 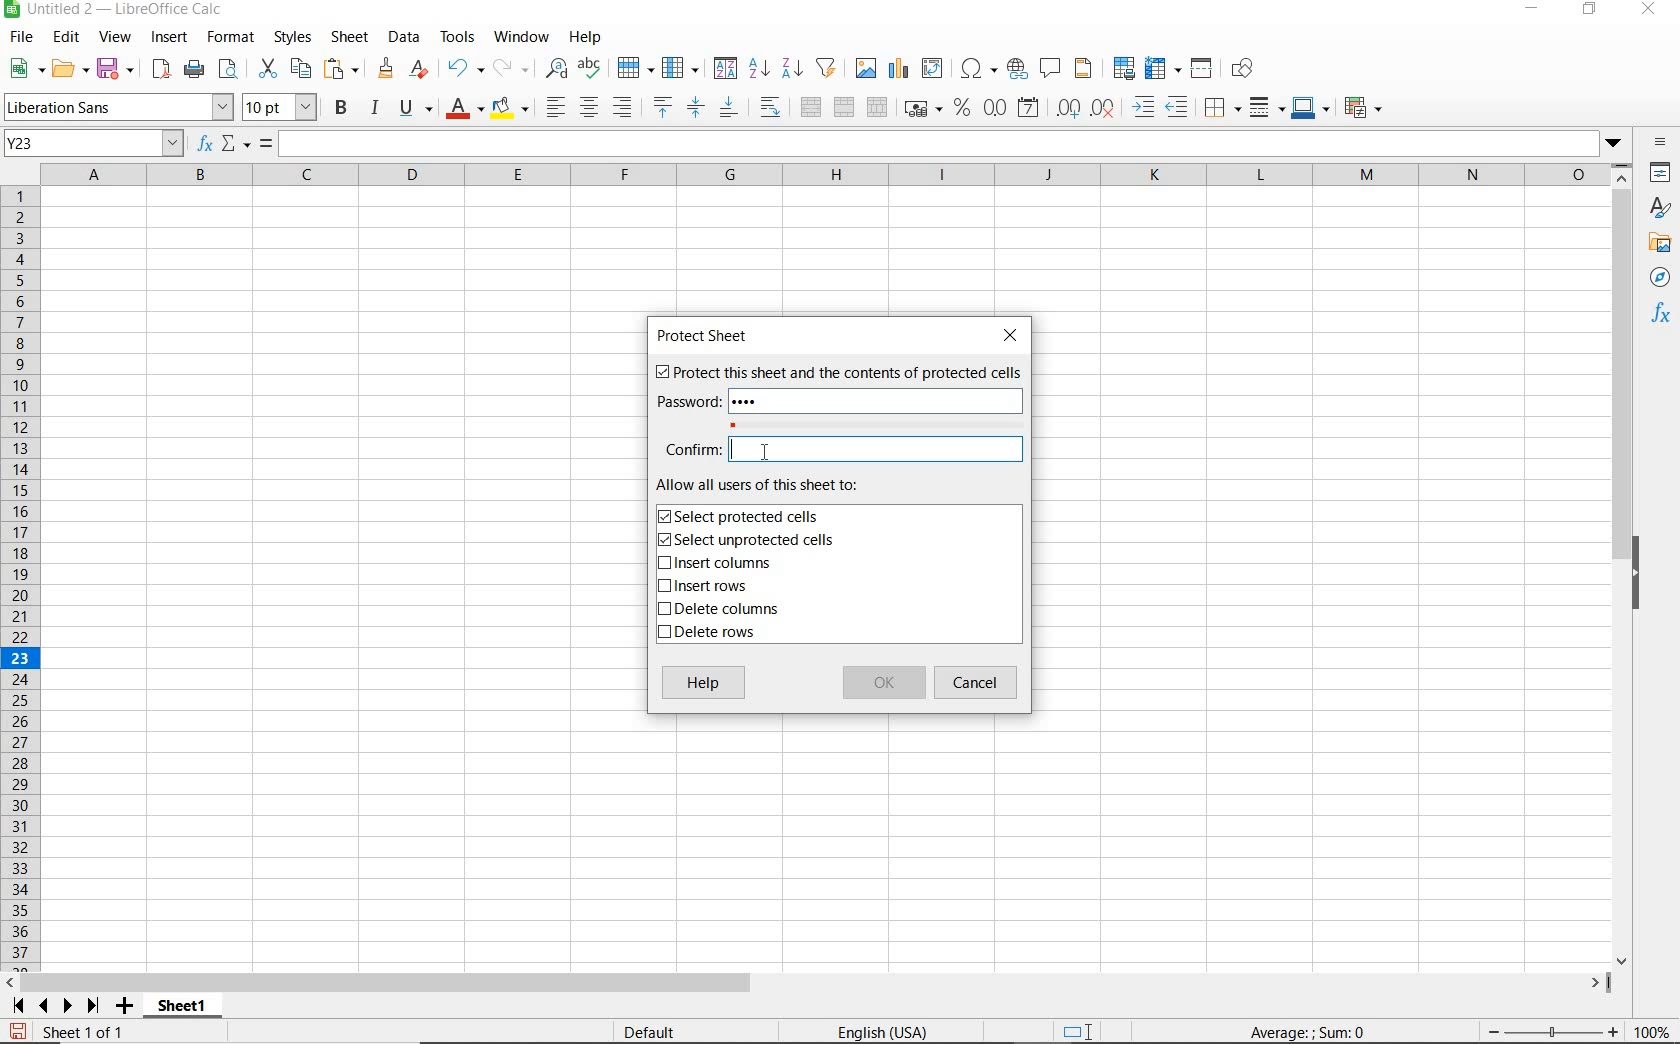 What do you see at coordinates (69, 1032) in the screenshot?
I see `Sheet 1 of 1` at bounding box center [69, 1032].